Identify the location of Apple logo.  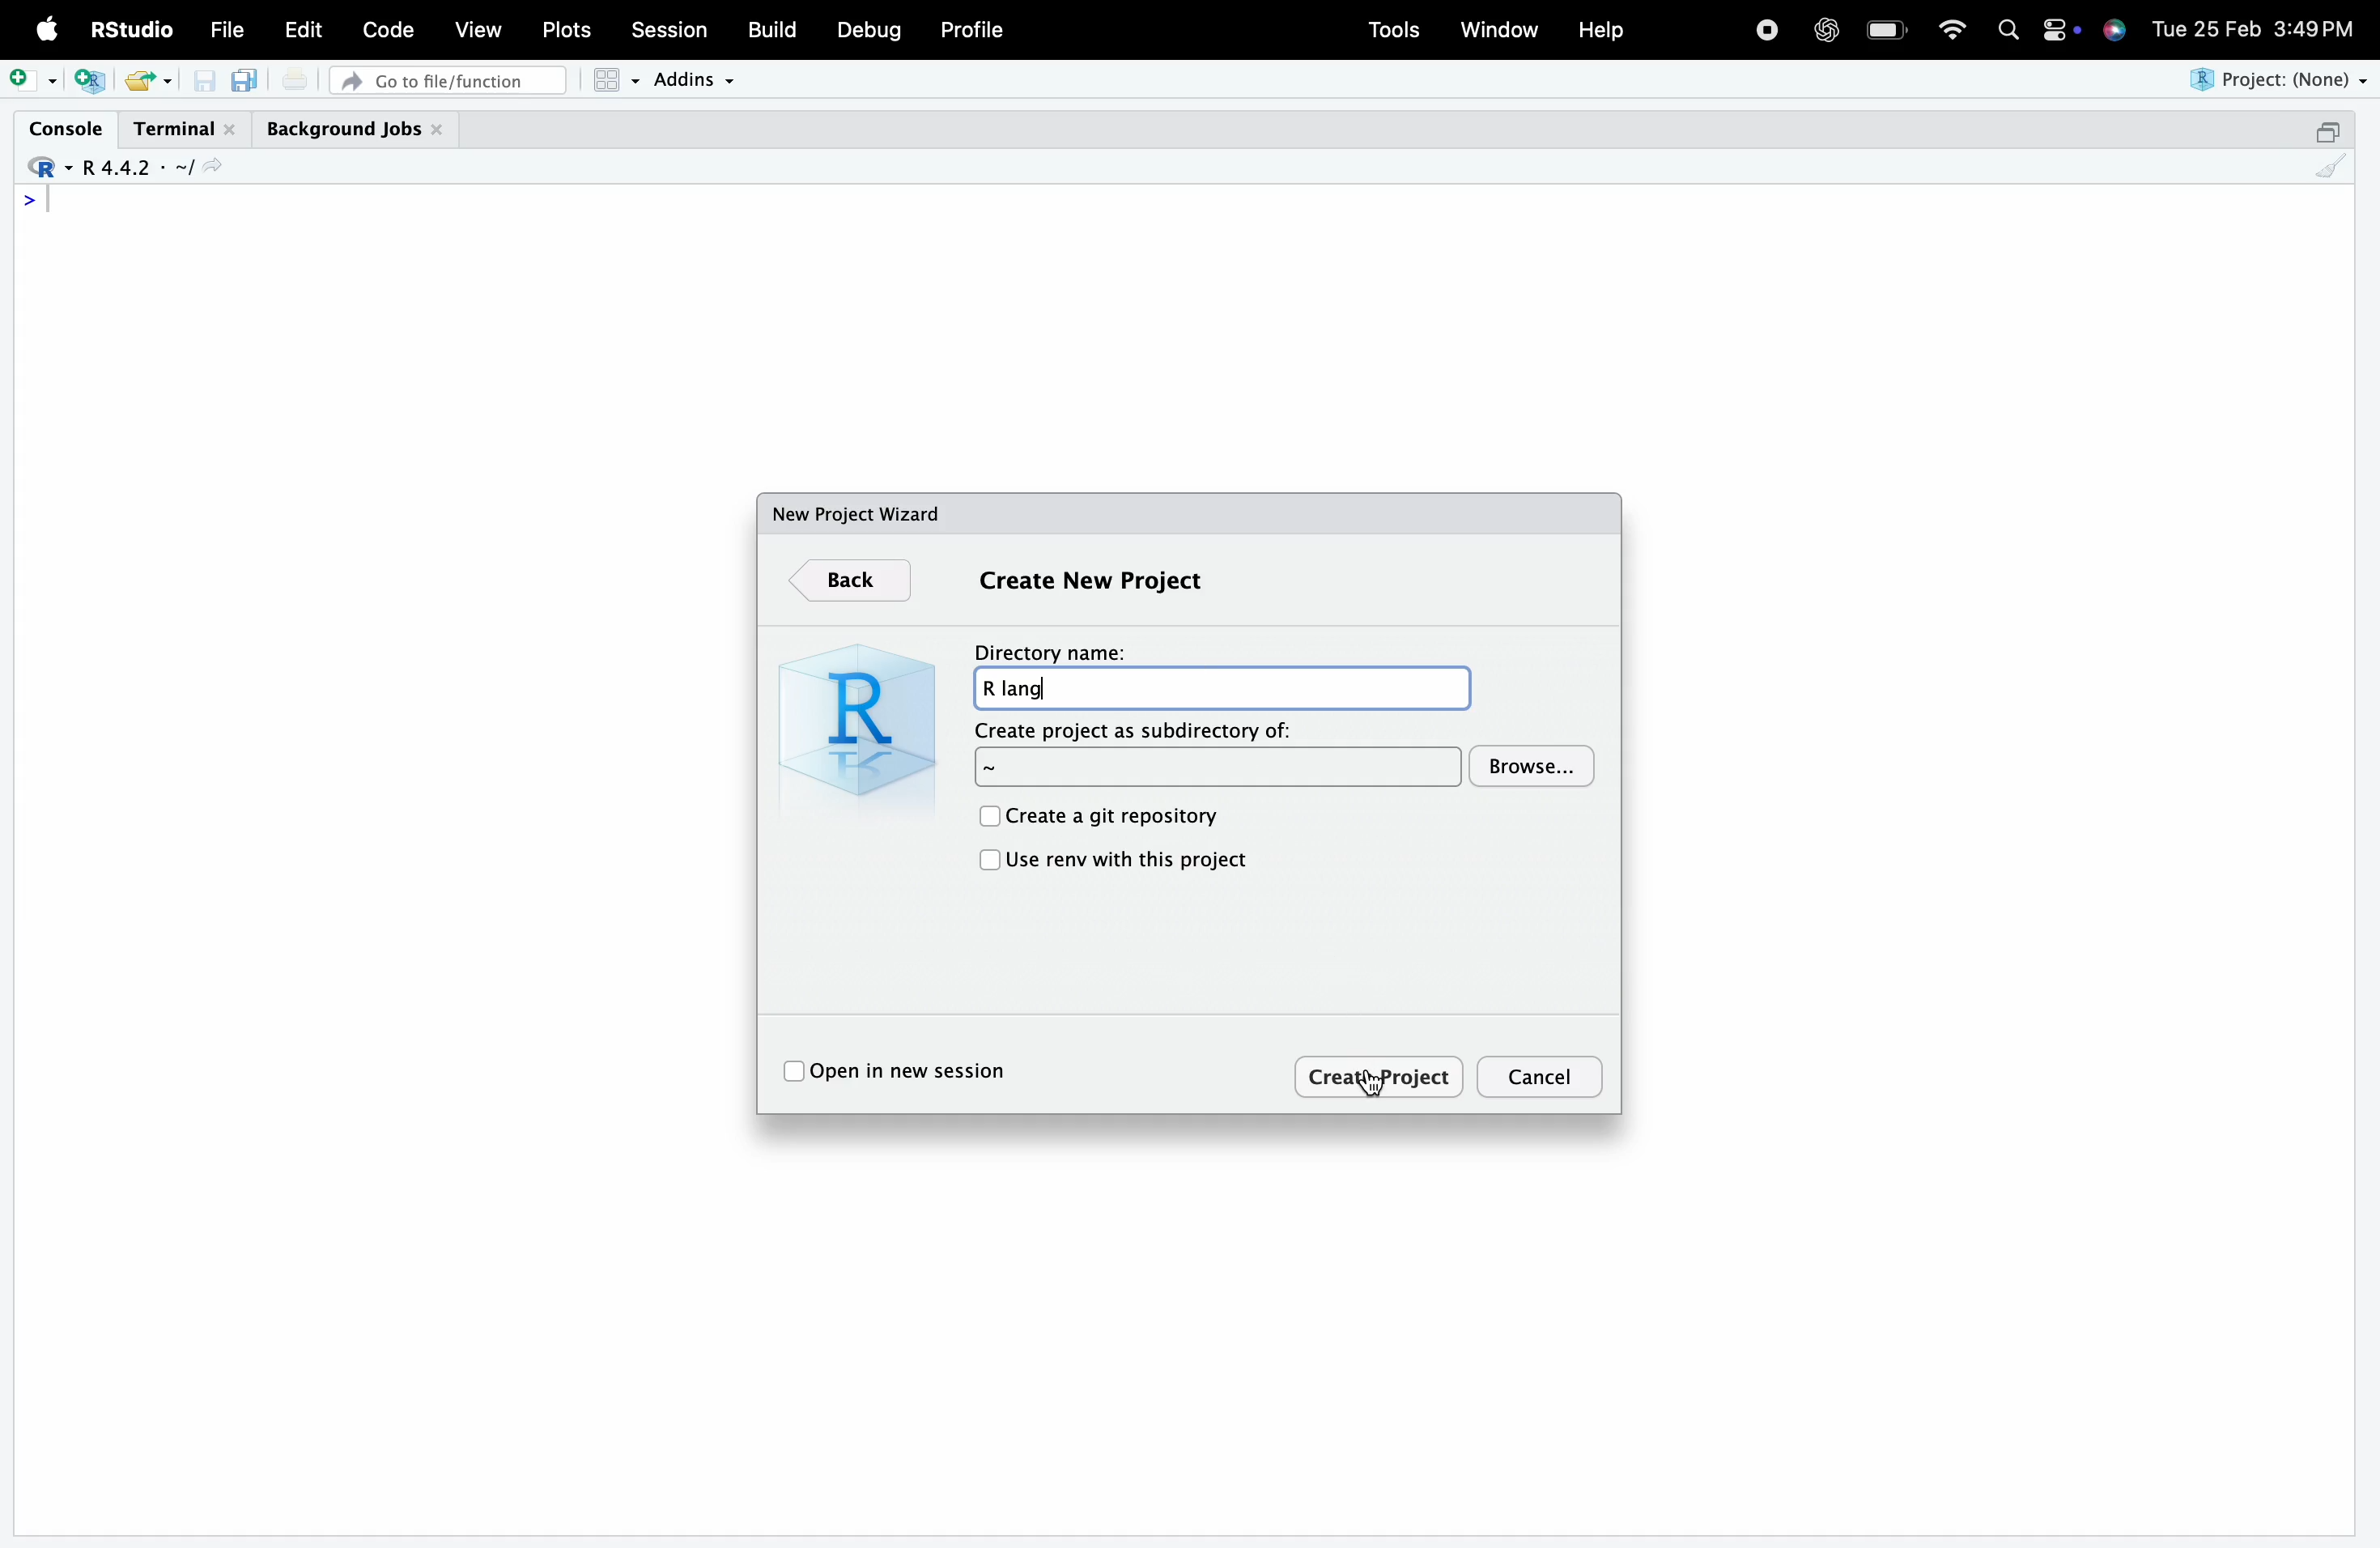
(48, 29).